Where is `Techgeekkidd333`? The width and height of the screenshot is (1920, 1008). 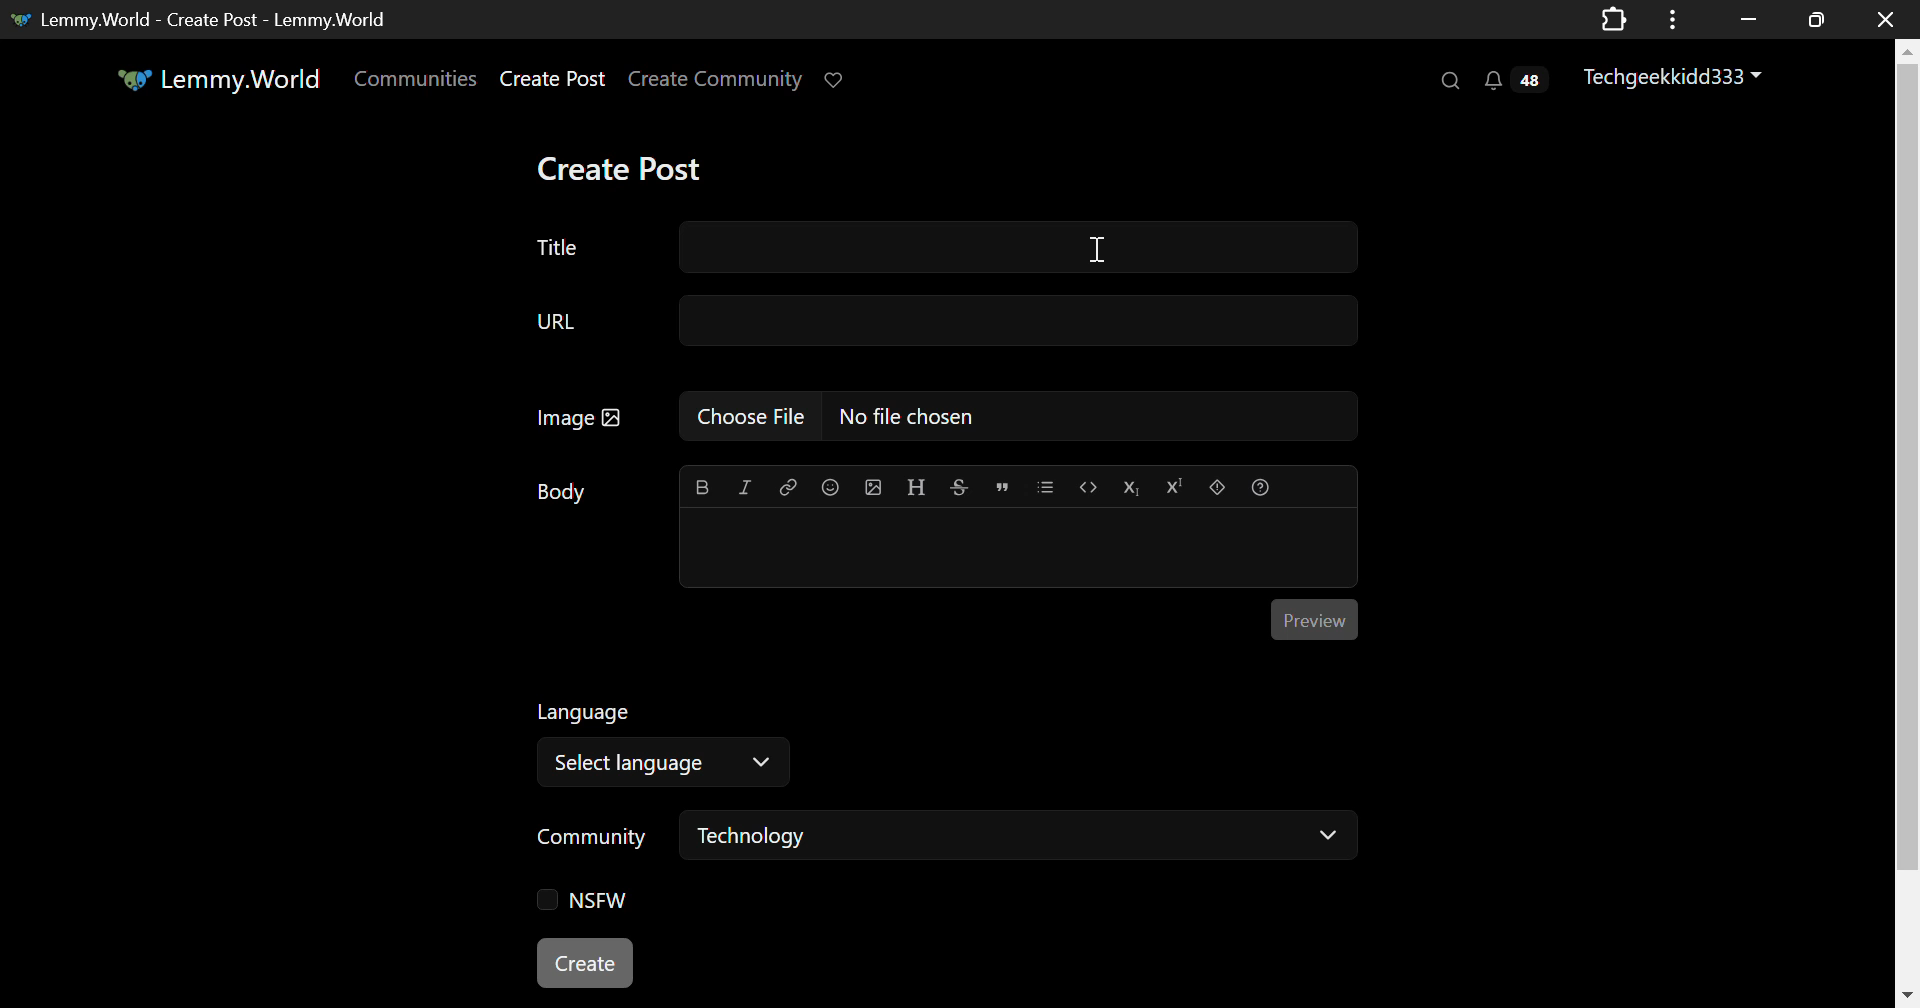 Techgeekkidd333 is located at coordinates (1675, 77).